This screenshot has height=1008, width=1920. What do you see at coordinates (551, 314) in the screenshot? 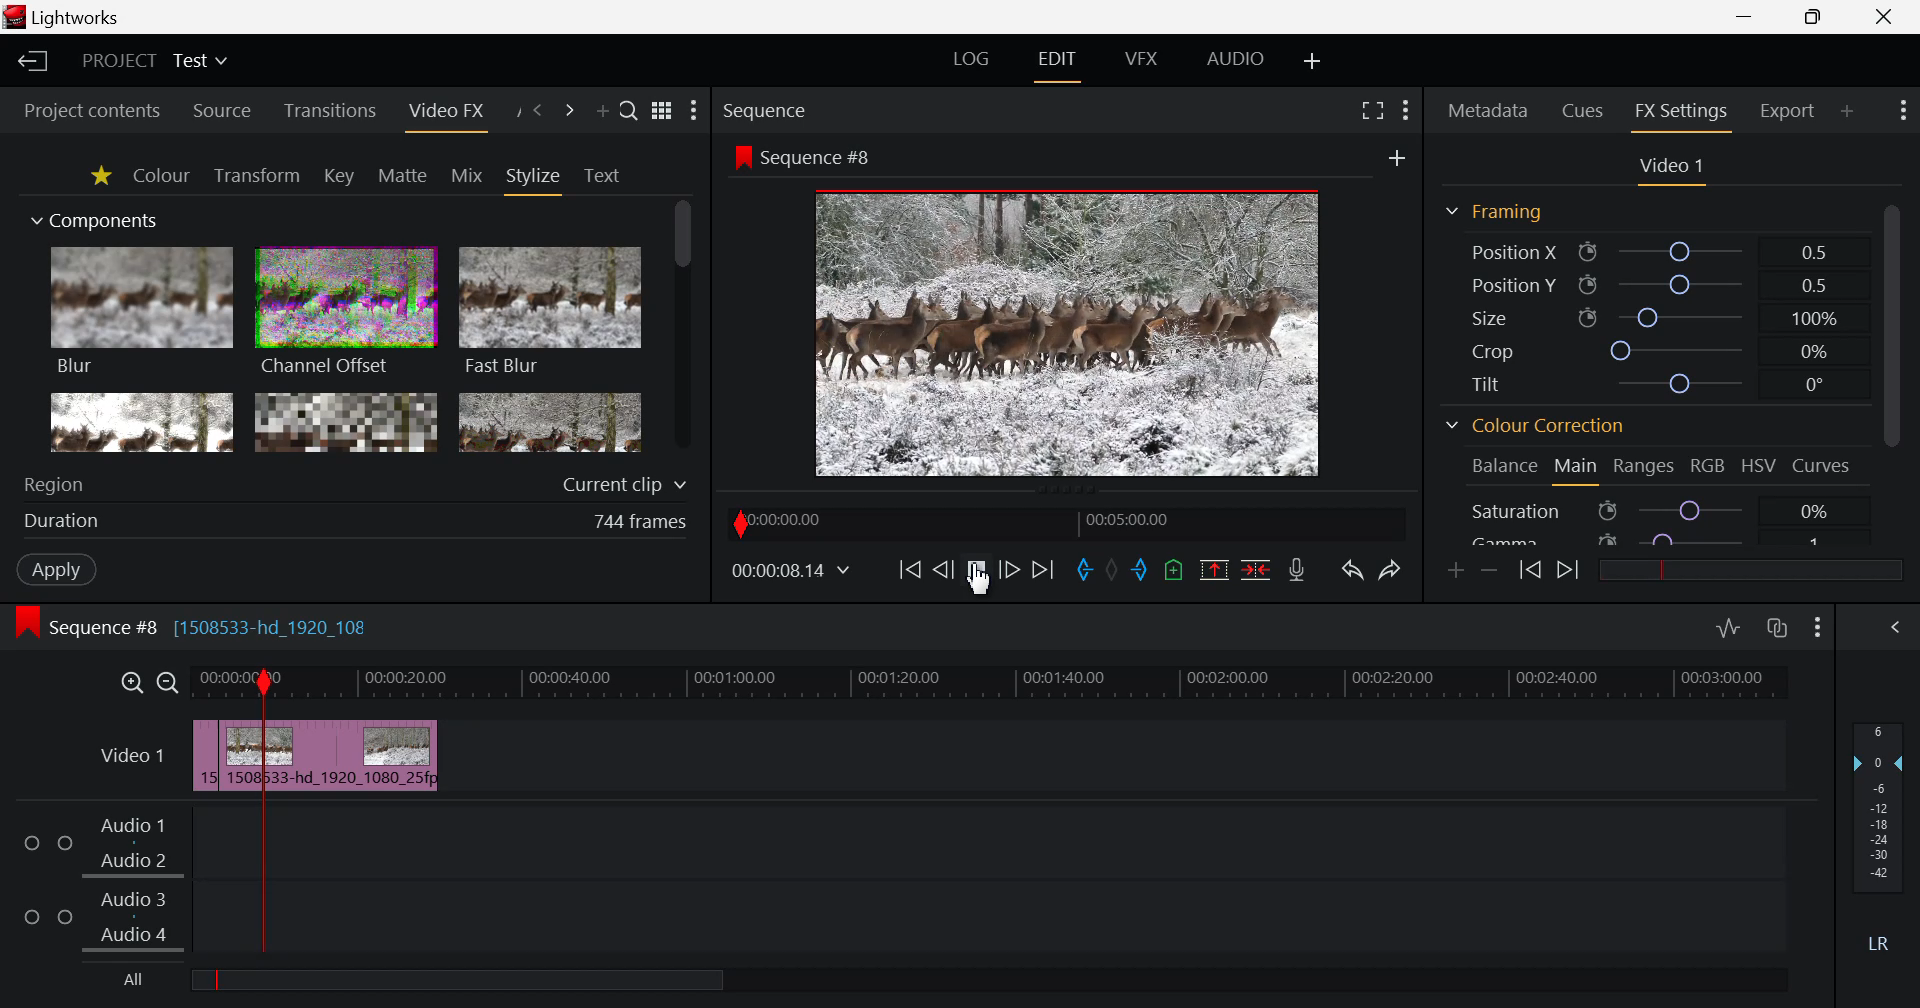
I see `Fast Blur` at bounding box center [551, 314].